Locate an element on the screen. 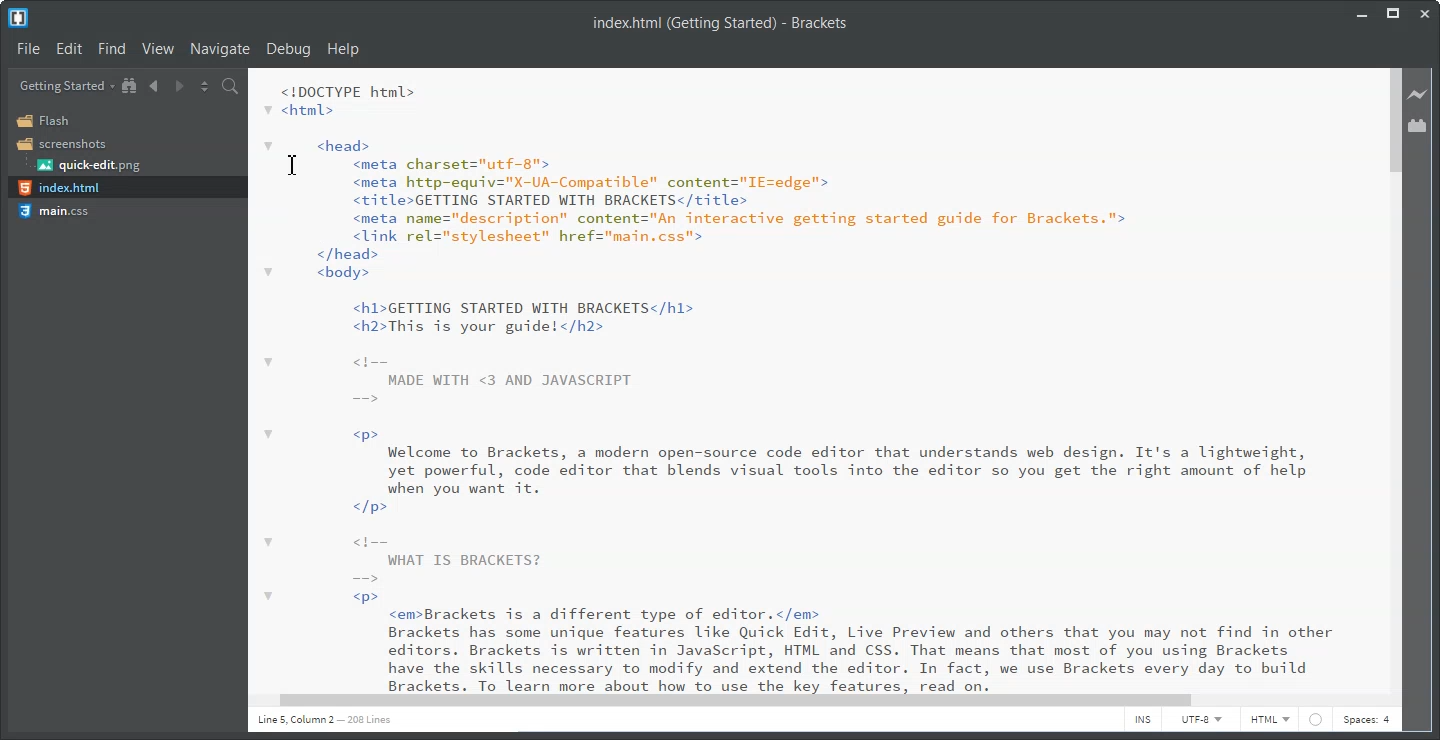 The height and width of the screenshot is (740, 1440). main.css is located at coordinates (61, 211).